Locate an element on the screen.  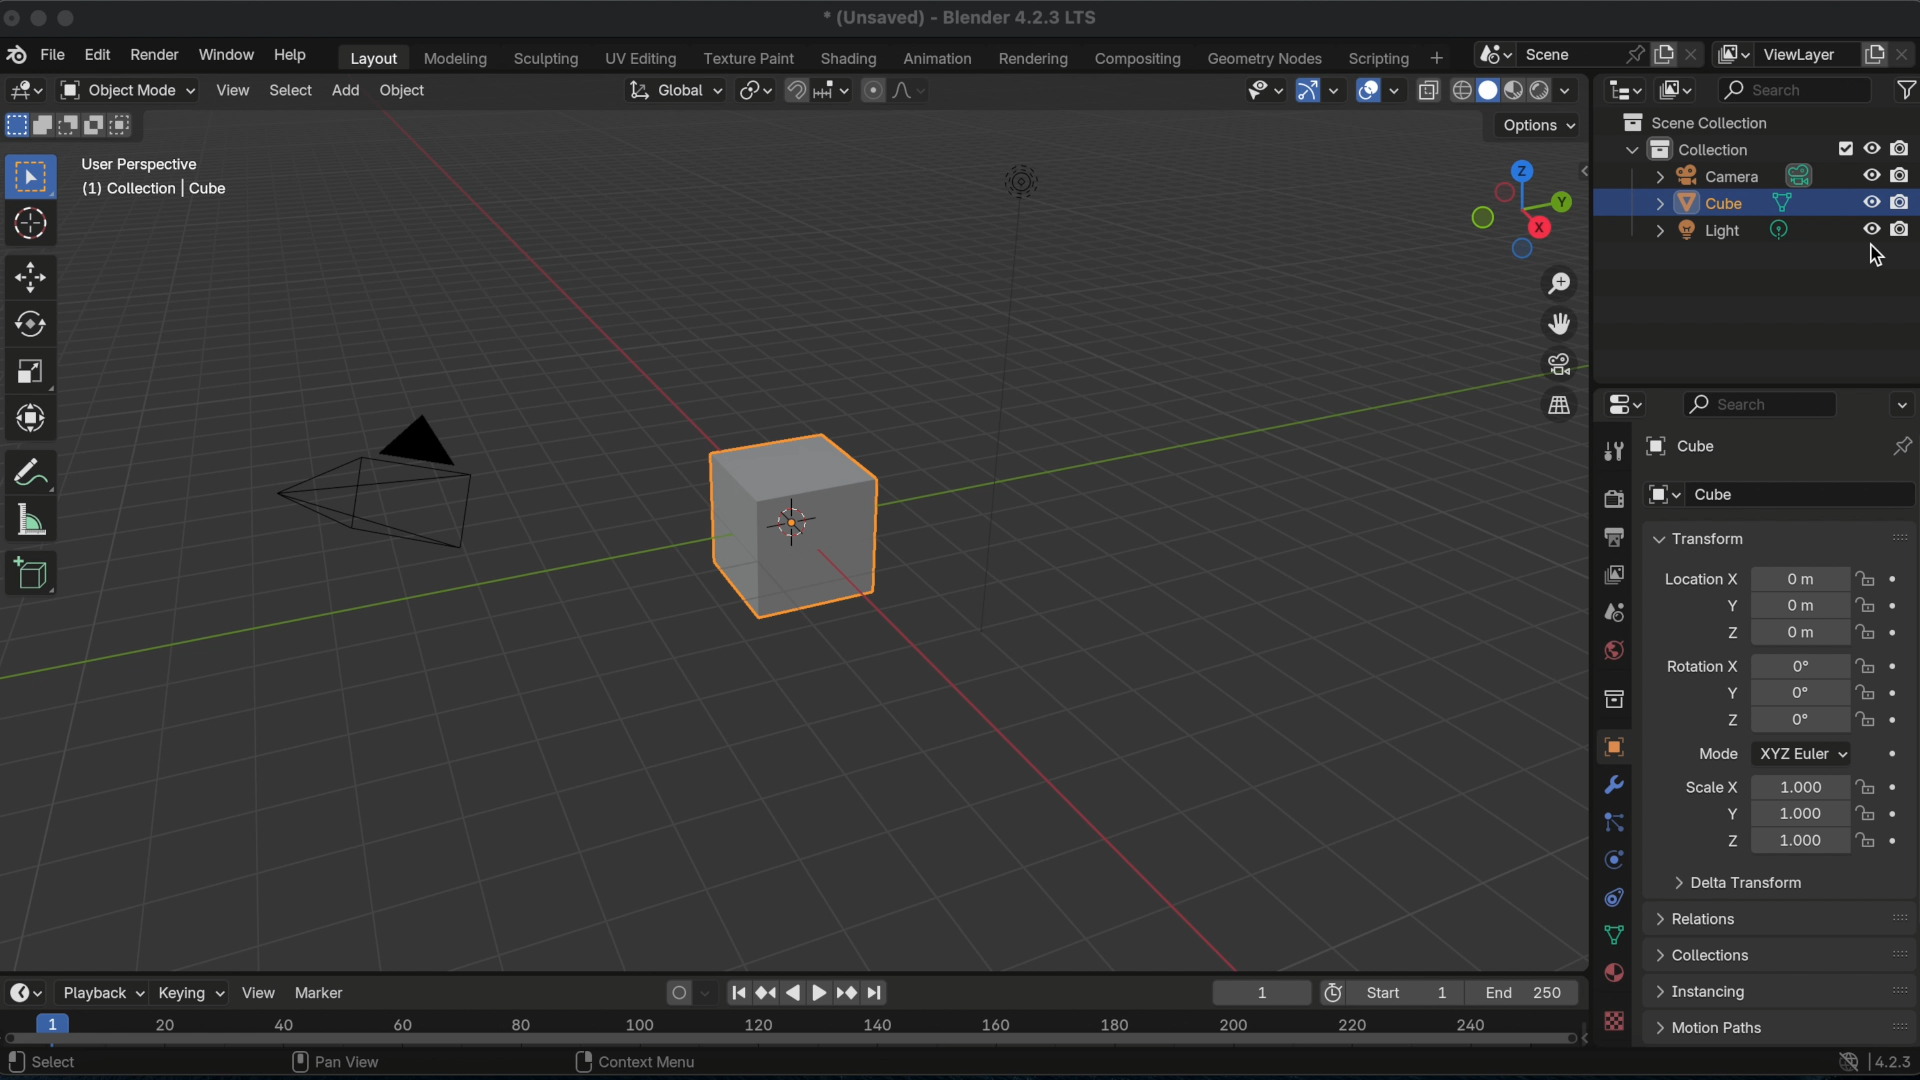
UV editing is located at coordinates (644, 57).